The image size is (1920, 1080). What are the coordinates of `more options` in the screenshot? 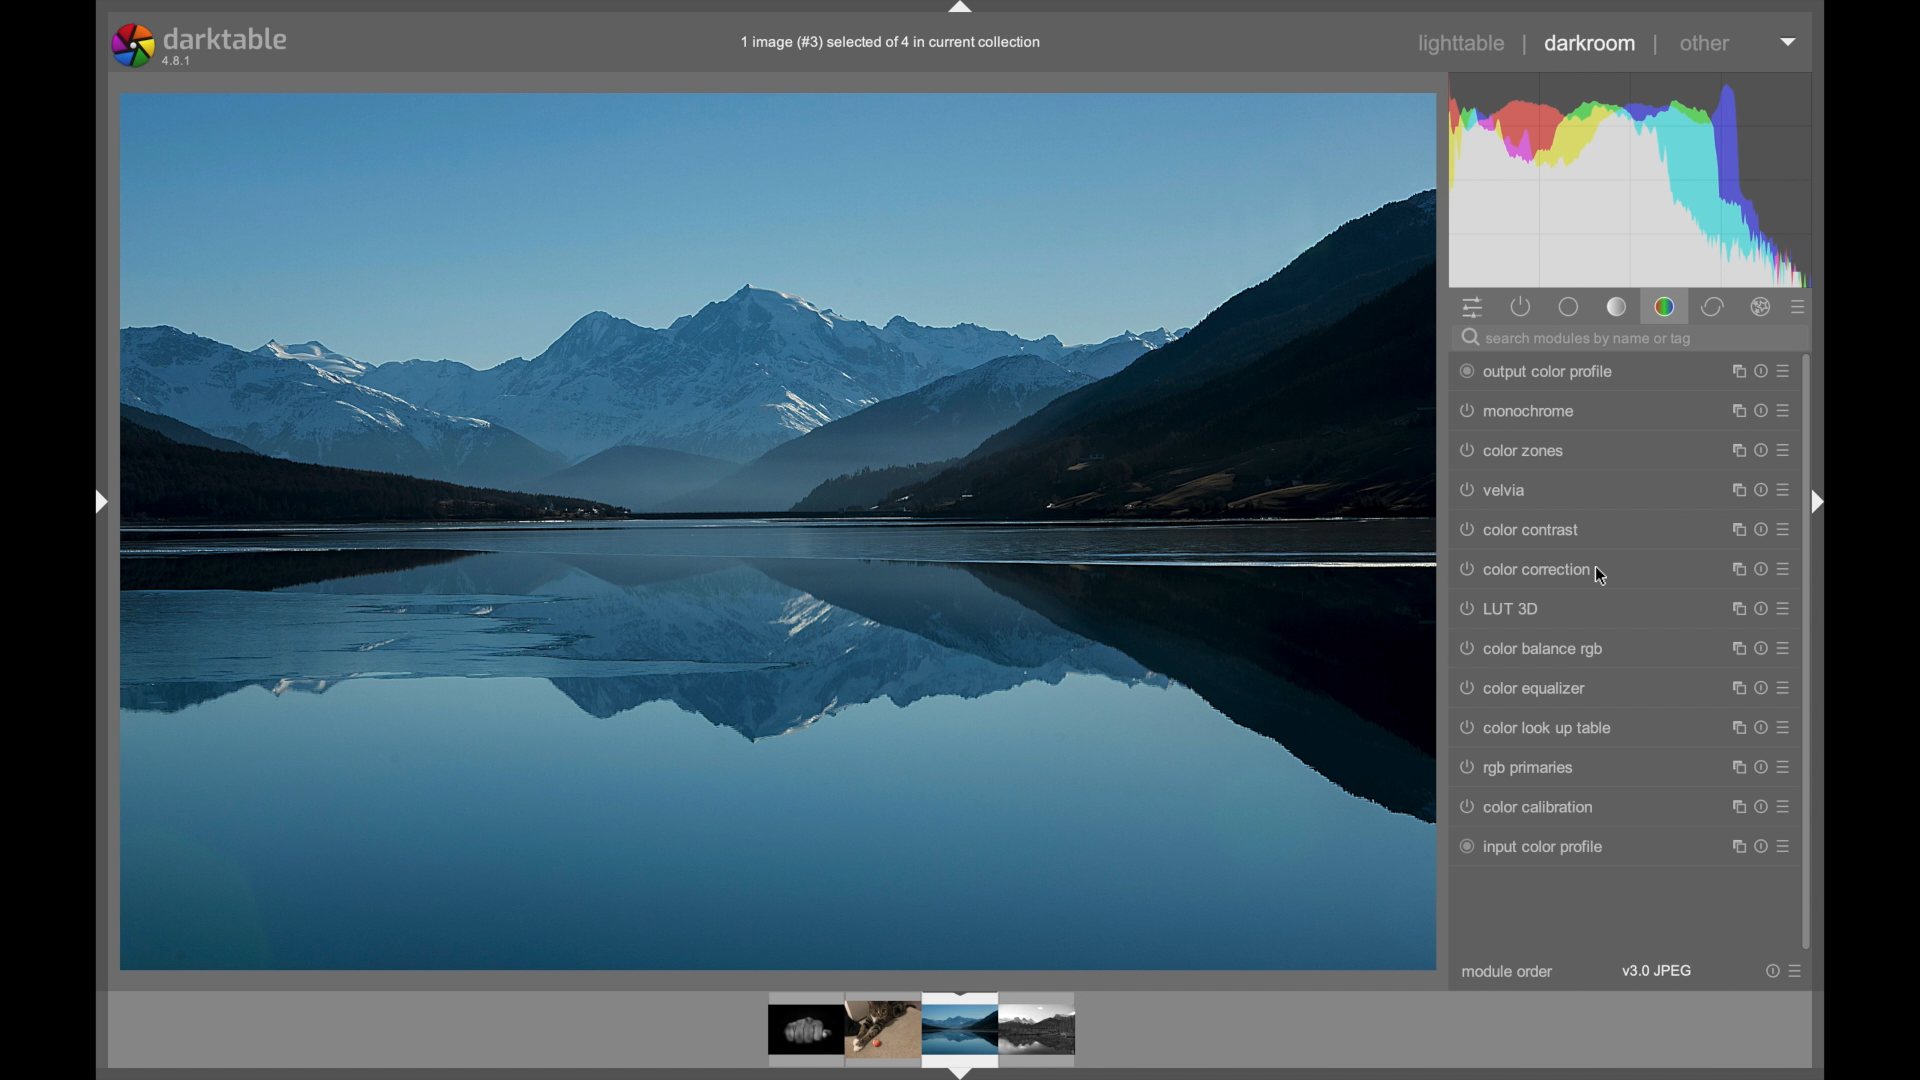 It's located at (1762, 570).